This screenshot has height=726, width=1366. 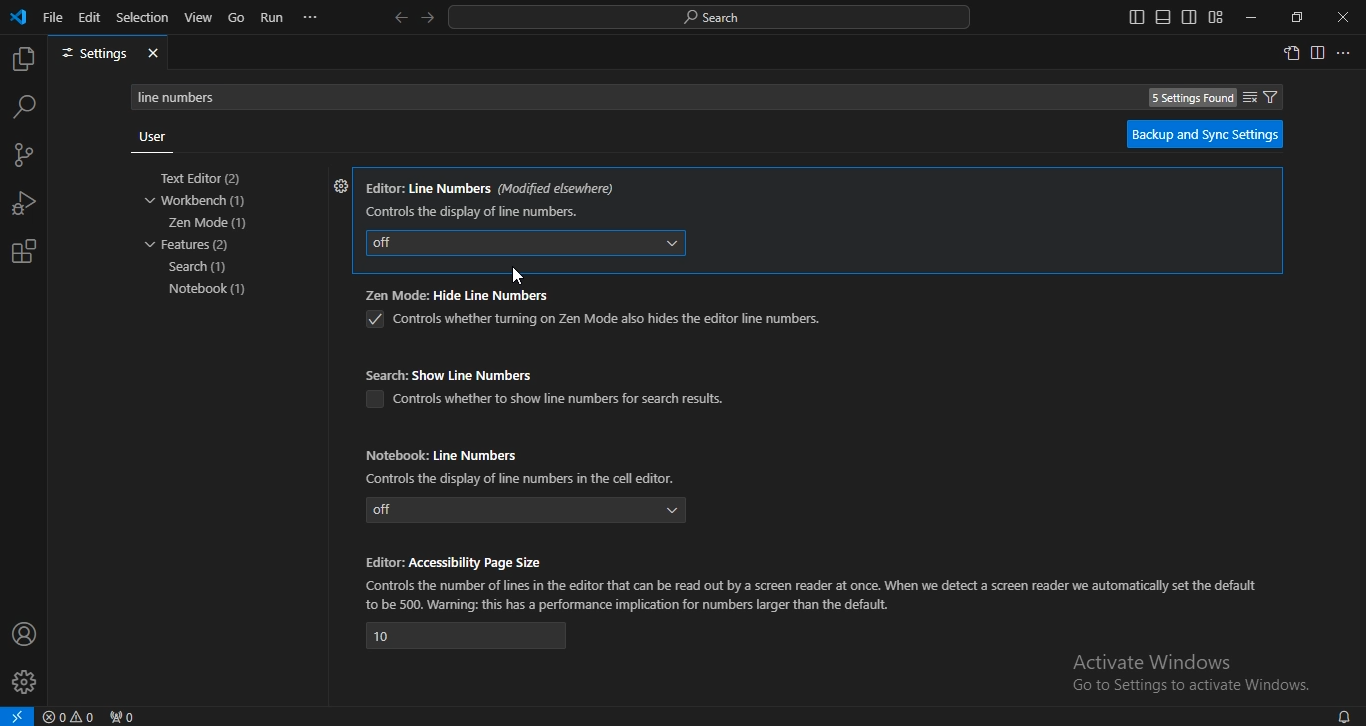 I want to click on features, so click(x=187, y=245).